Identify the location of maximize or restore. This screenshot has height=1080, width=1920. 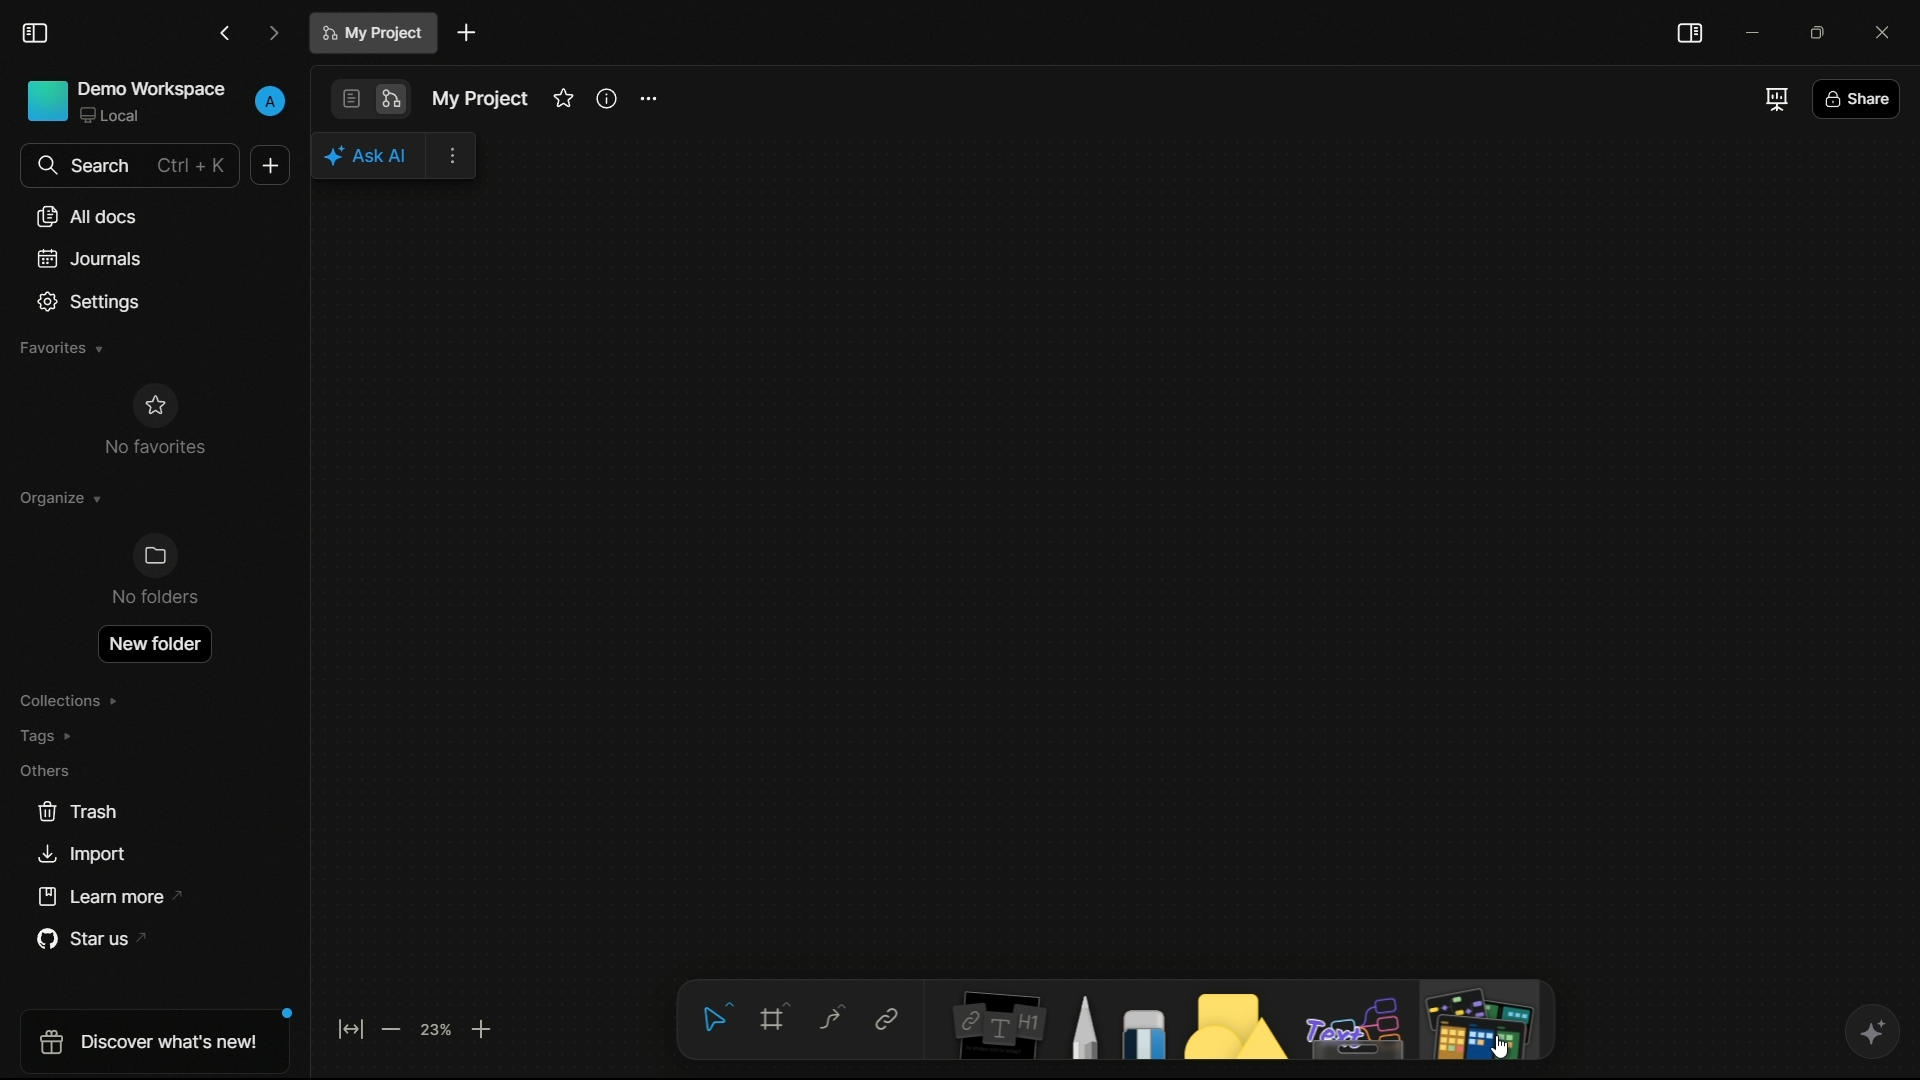
(1825, 32).